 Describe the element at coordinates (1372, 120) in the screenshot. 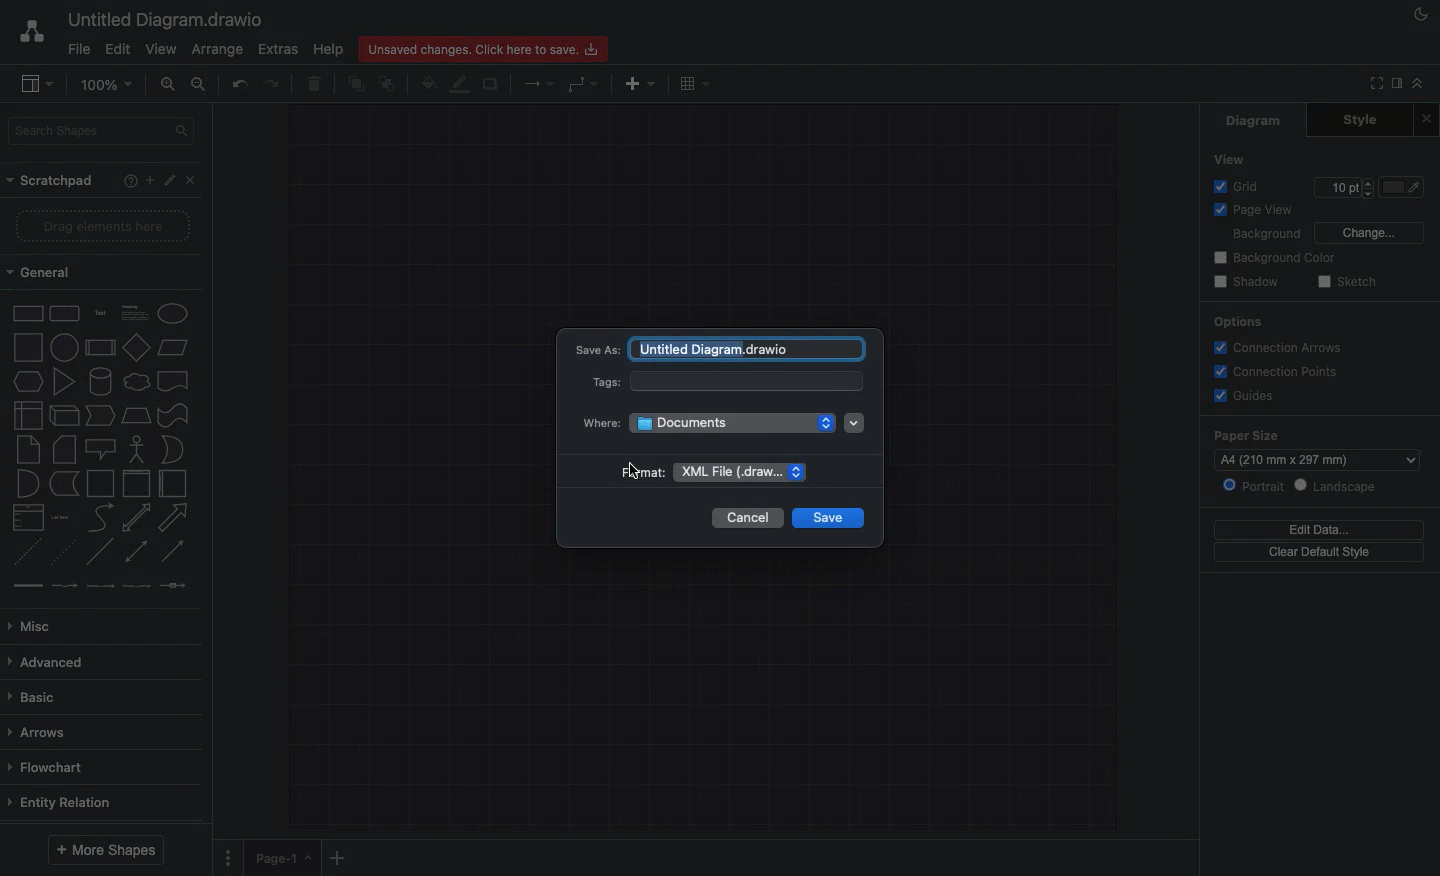

I see `Style` at that location.